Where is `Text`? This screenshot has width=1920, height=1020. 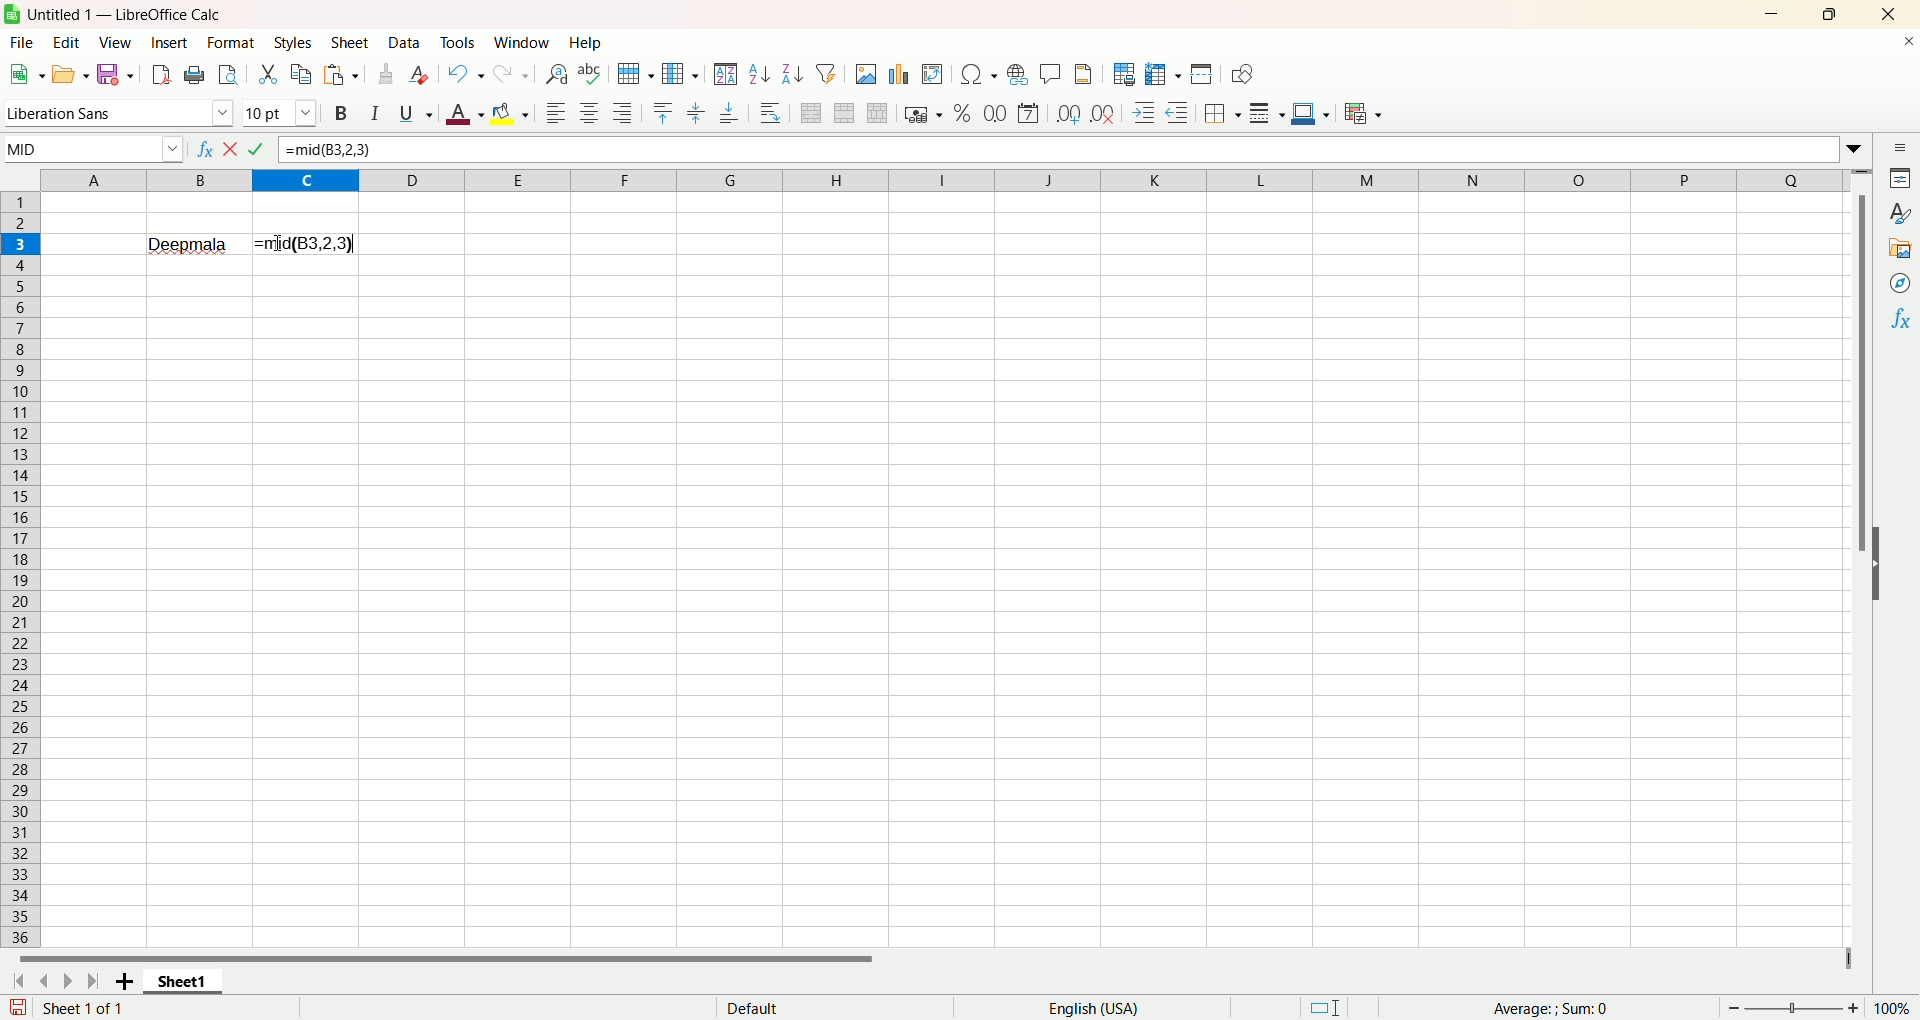
Text is located at coordinates (753, 1006).